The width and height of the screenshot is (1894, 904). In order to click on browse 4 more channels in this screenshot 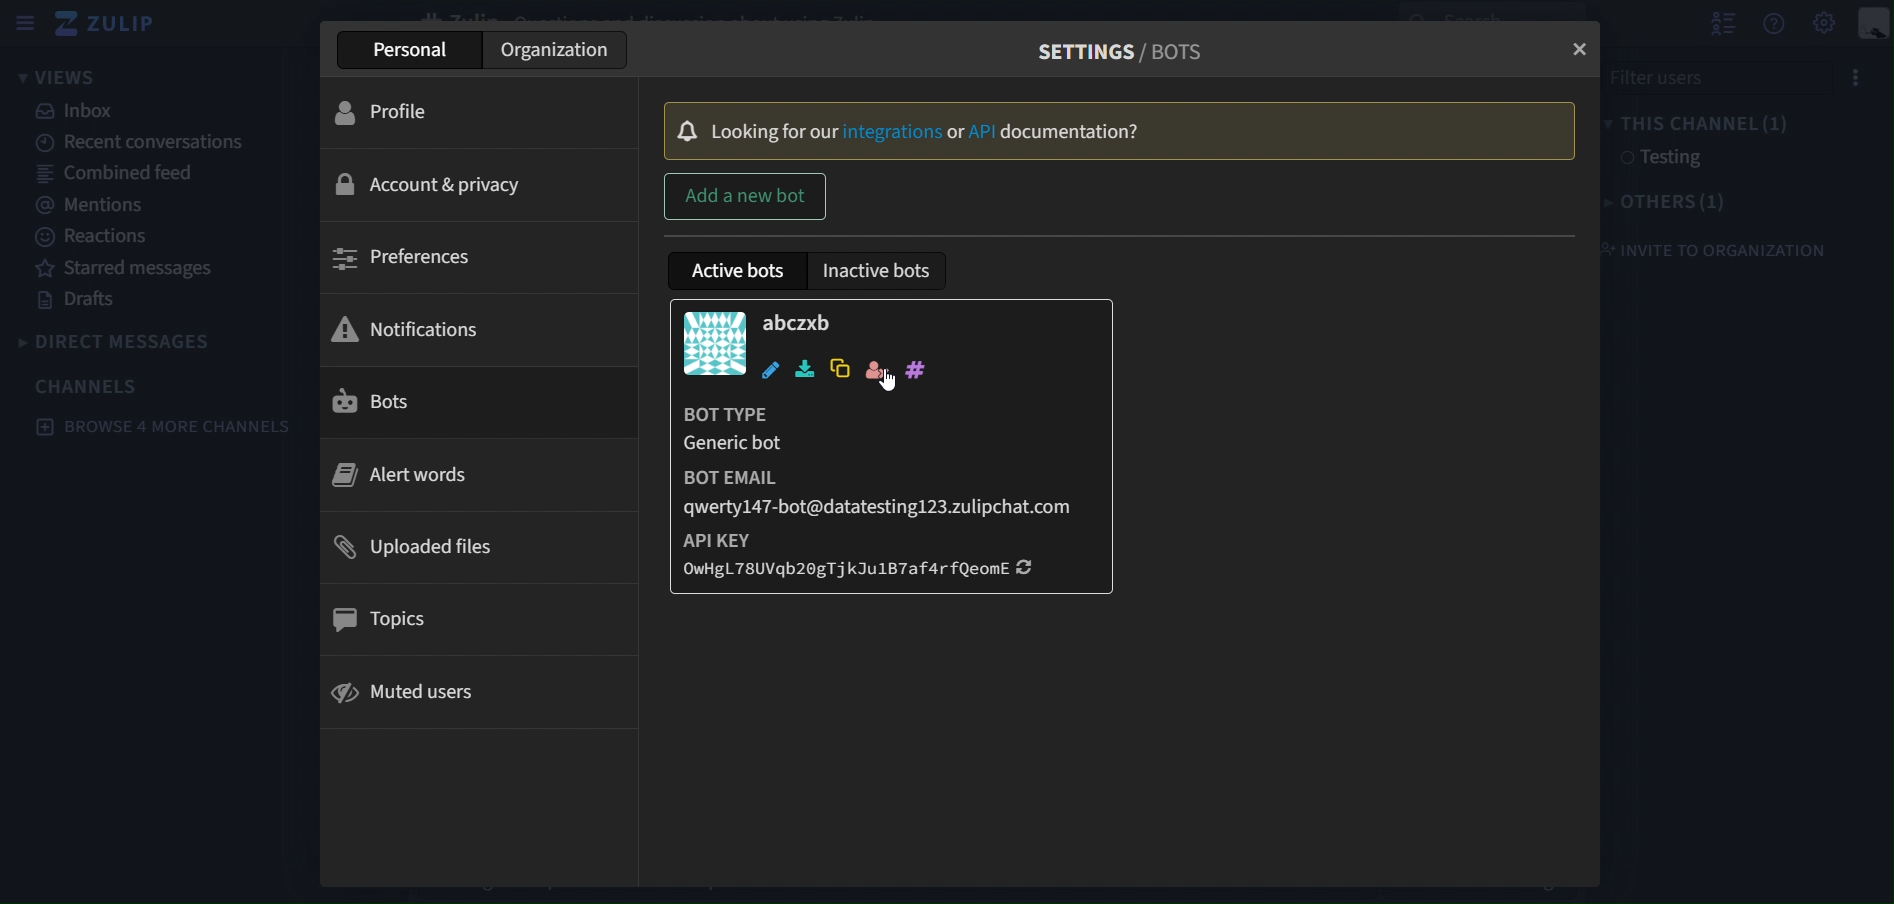, I will do `click(159, 427)`.